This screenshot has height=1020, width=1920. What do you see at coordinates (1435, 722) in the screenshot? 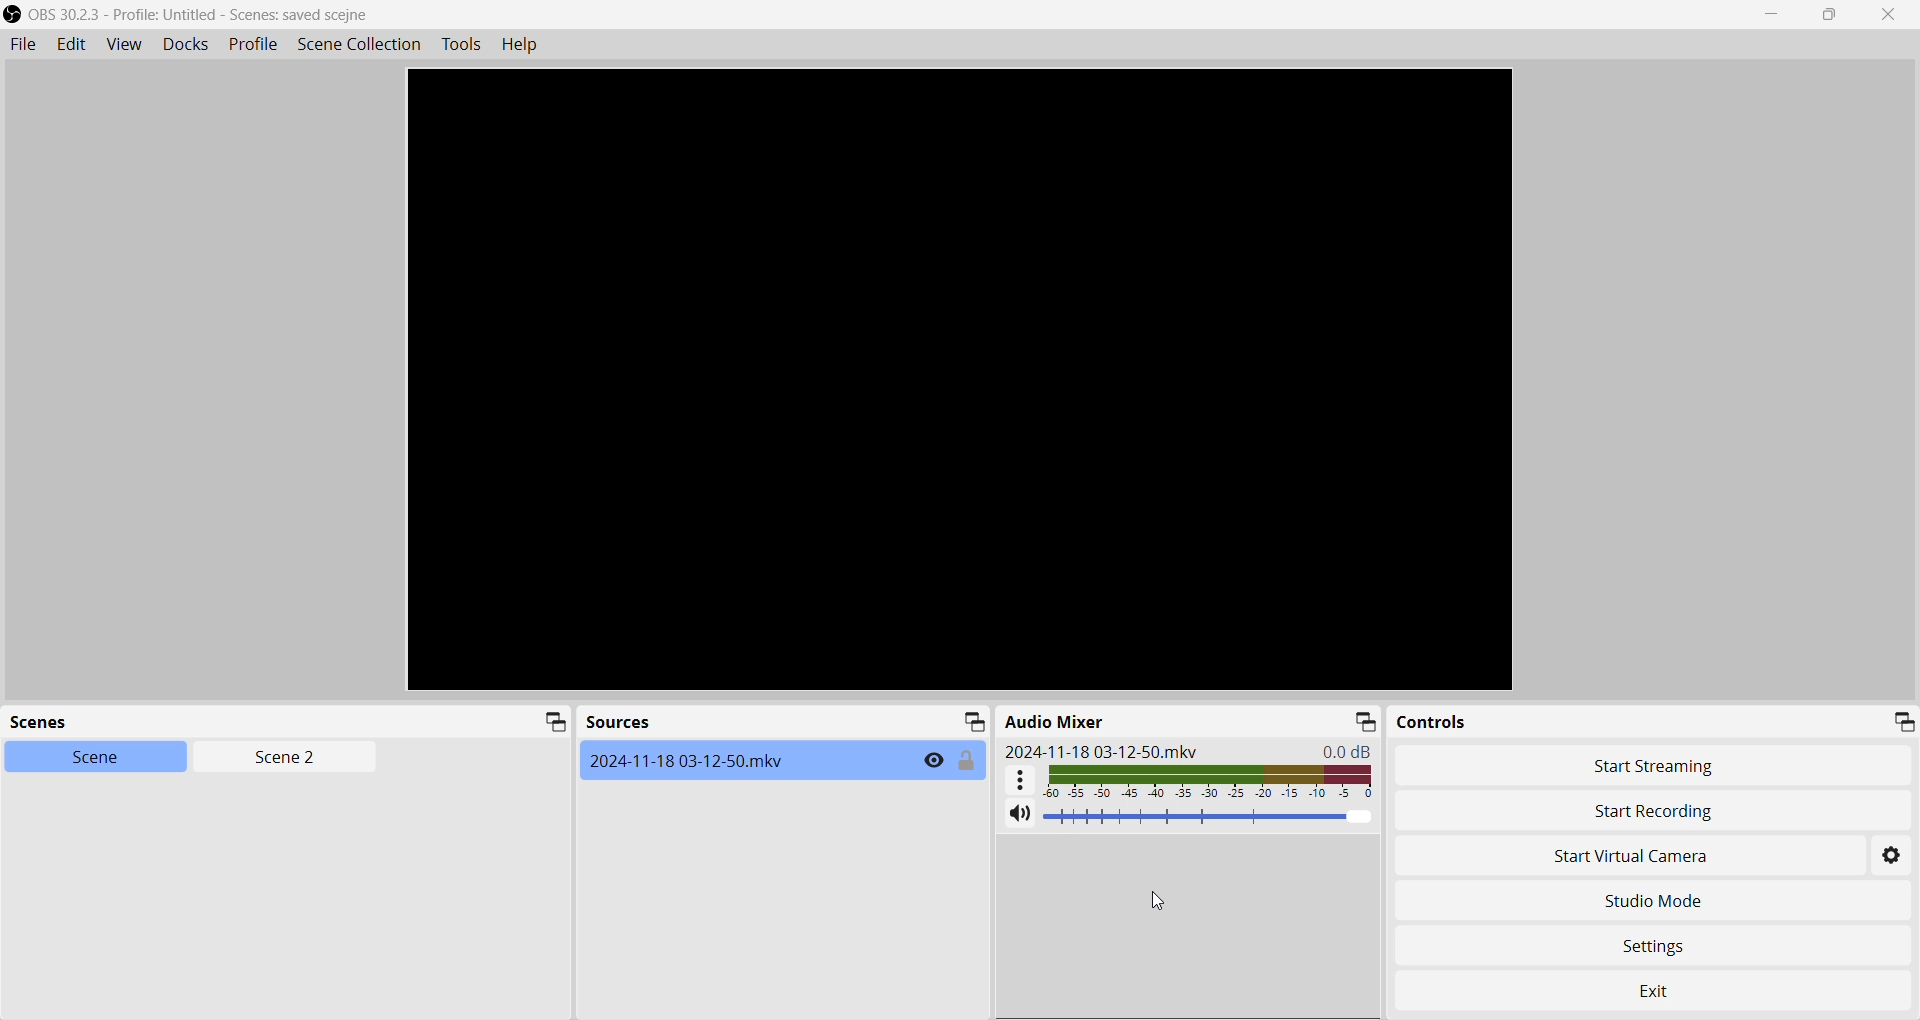
I see `Controls` at bounding box center [1435, 722].